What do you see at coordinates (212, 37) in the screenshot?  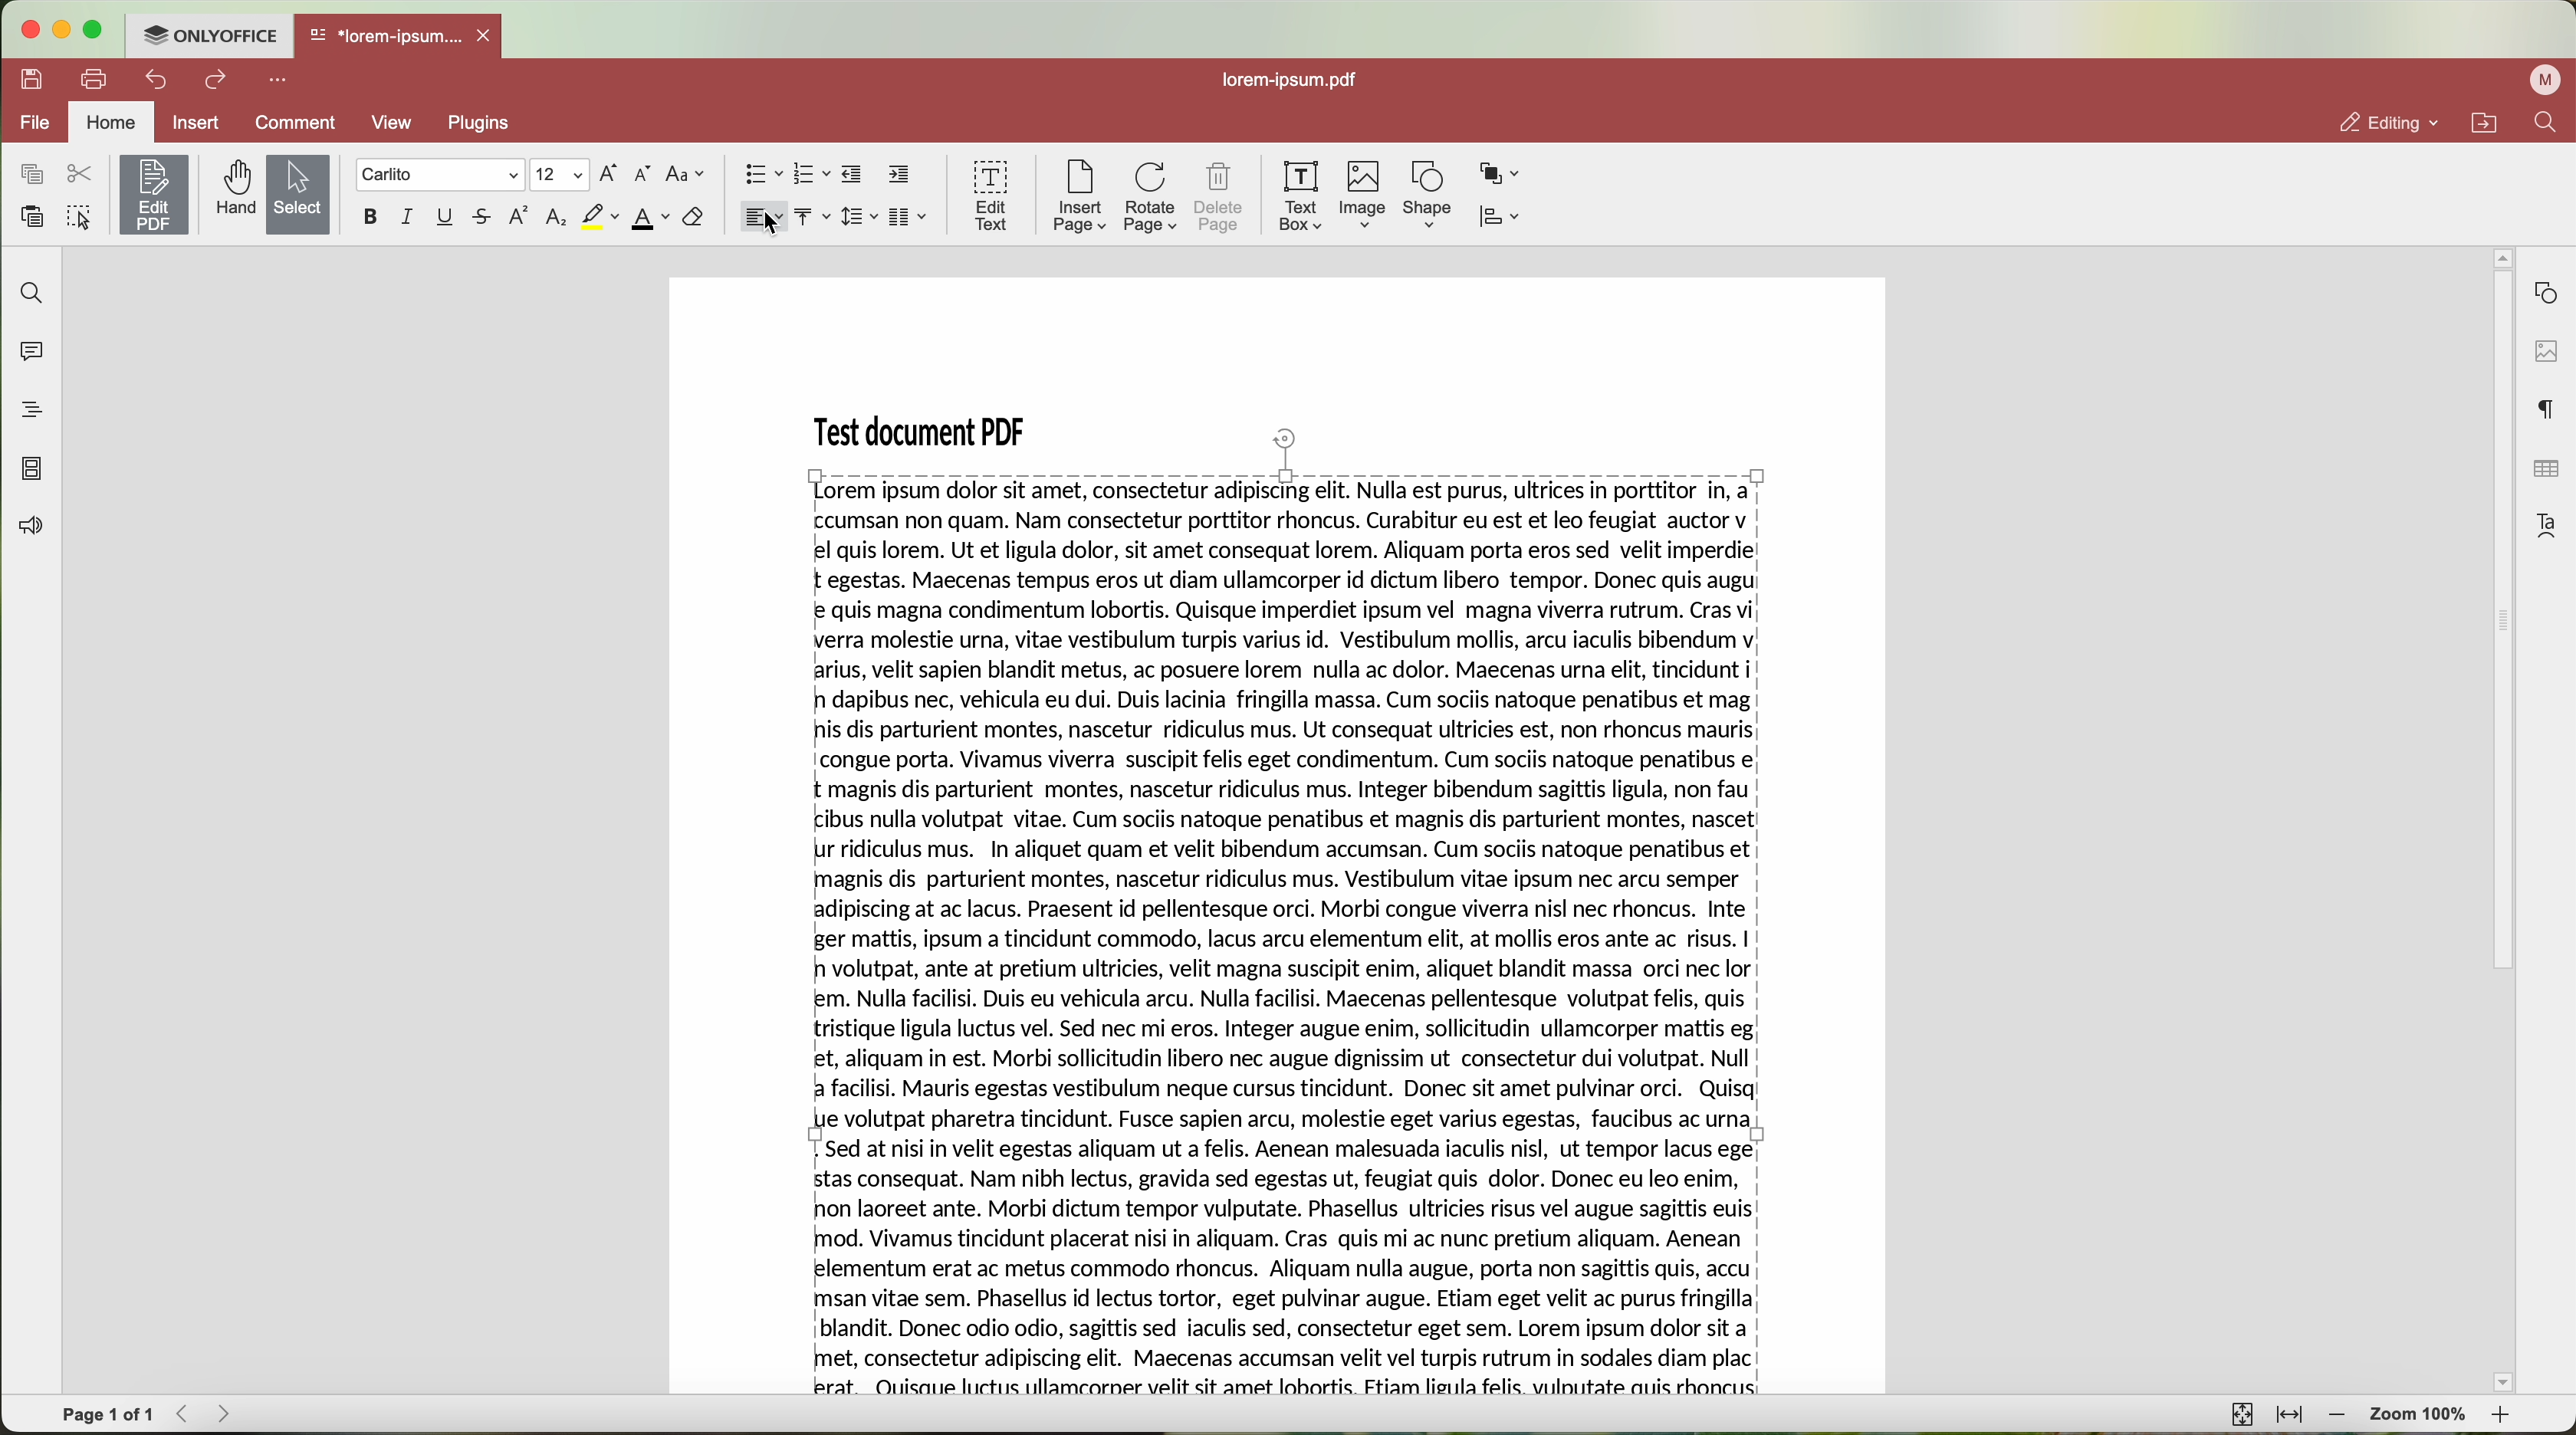 I see `ONLYOFFICE` at bounding box center [212, 37].